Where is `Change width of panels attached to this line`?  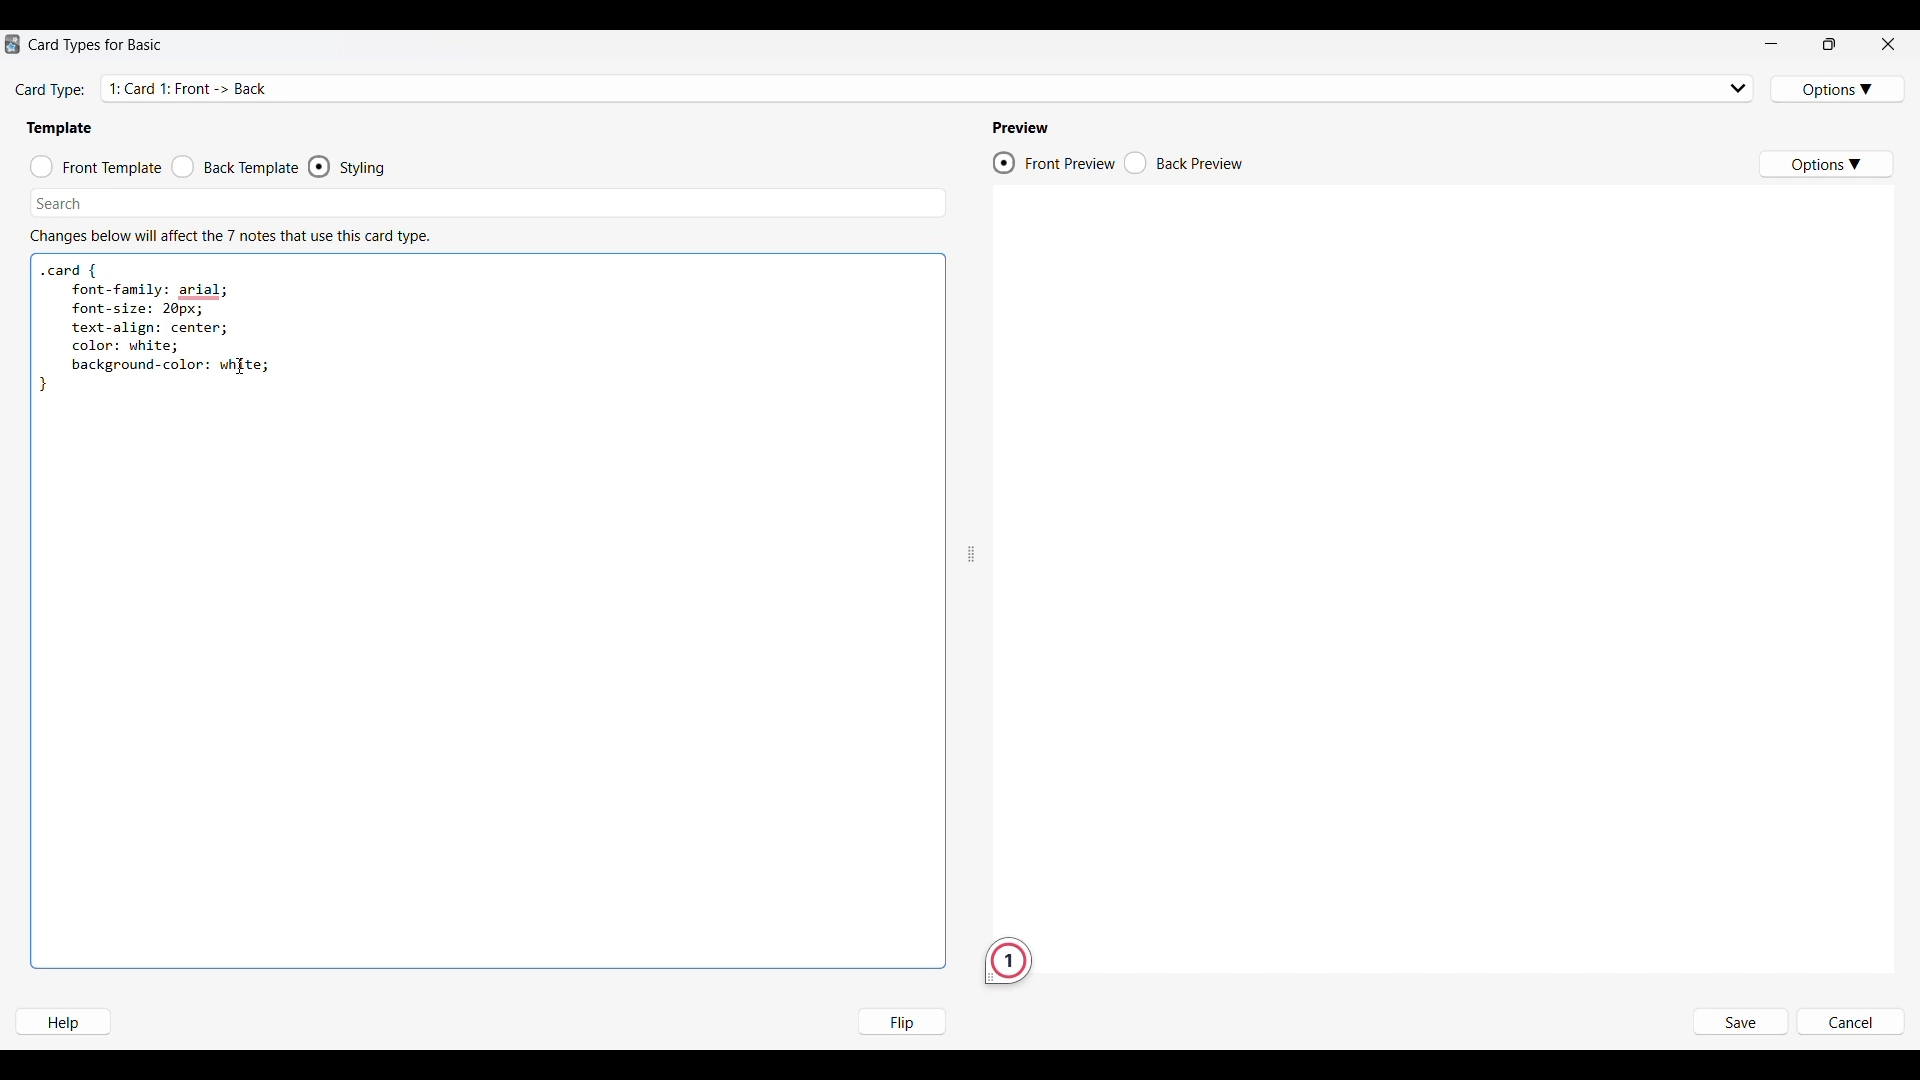 Change width of panels attached to this line is located at coordinates (971, 505).